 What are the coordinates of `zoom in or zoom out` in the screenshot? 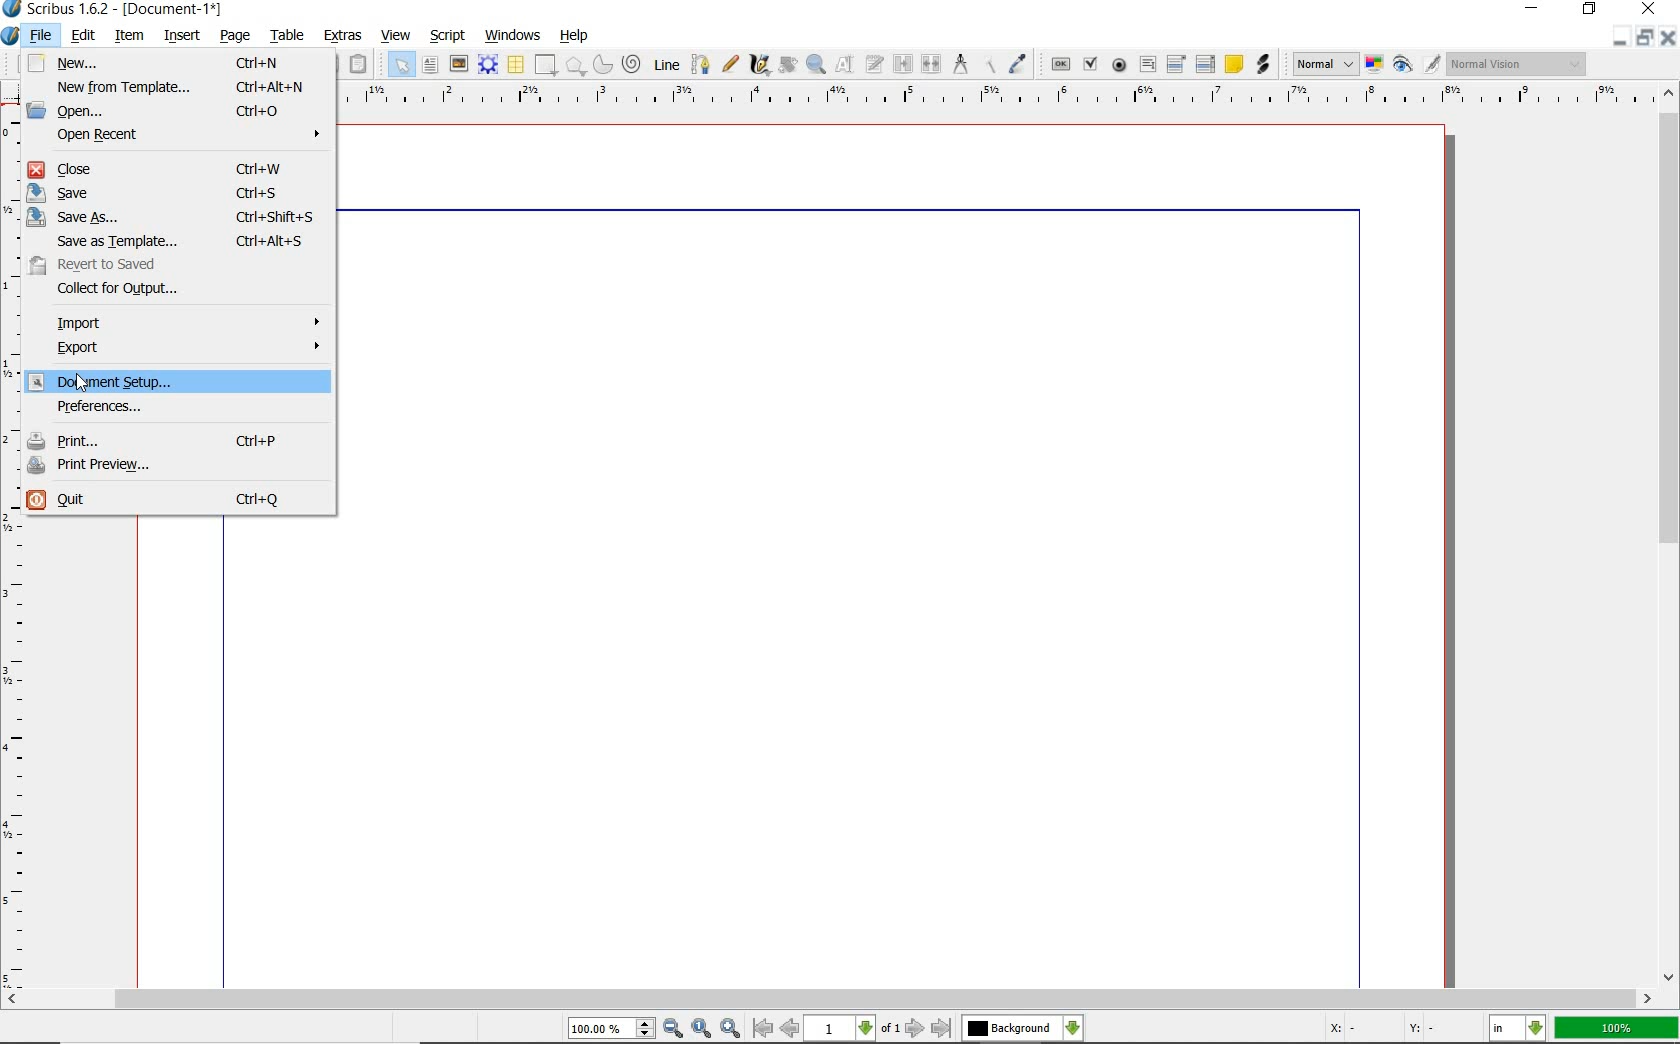 It's located at (816, 66).